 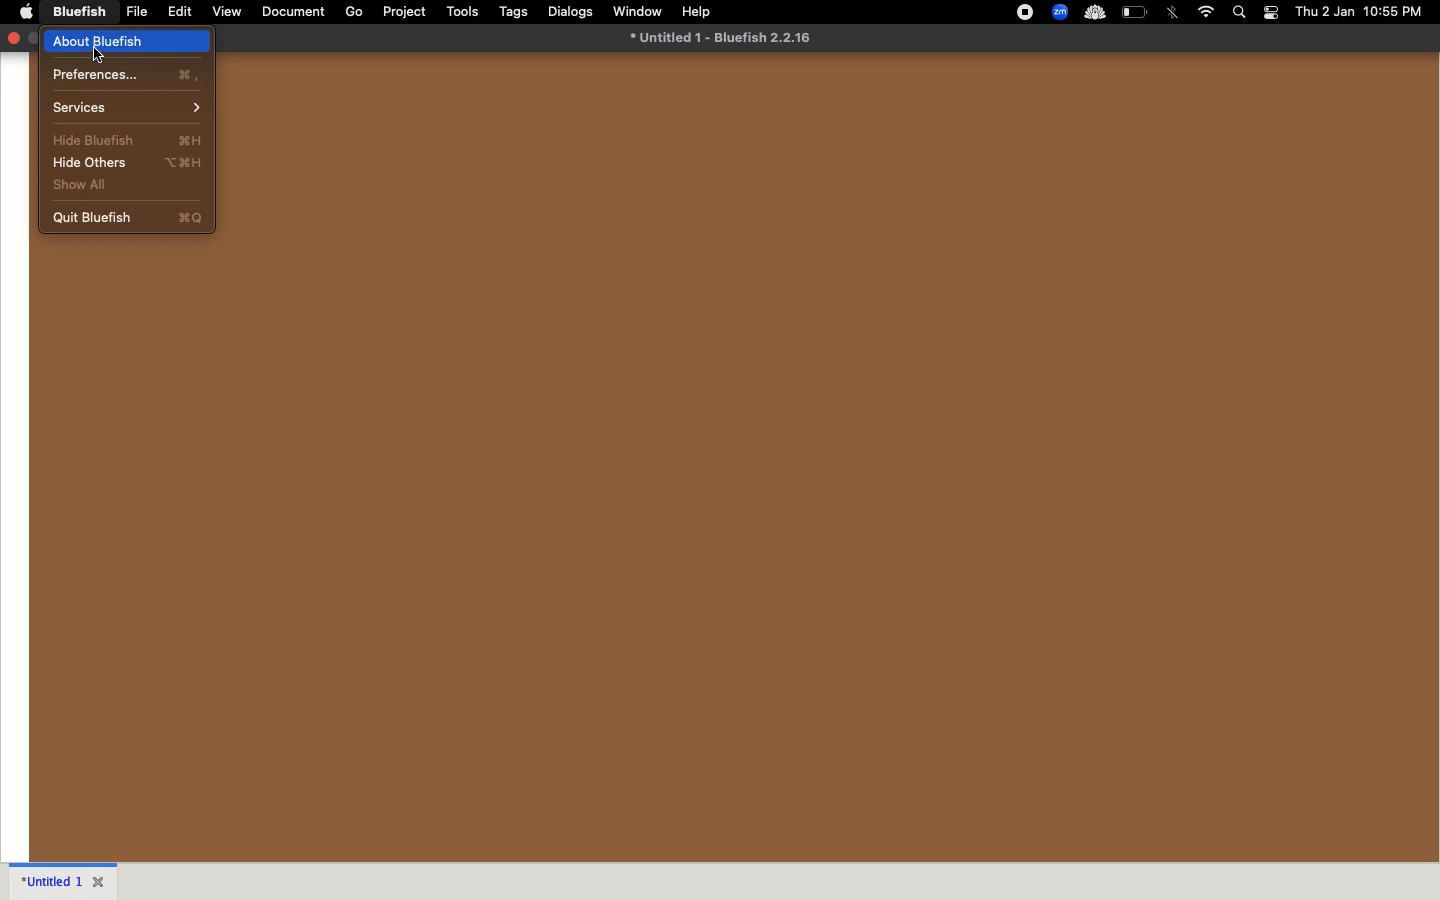 I want to click on bluetooth, so click(x=1174, y=12).